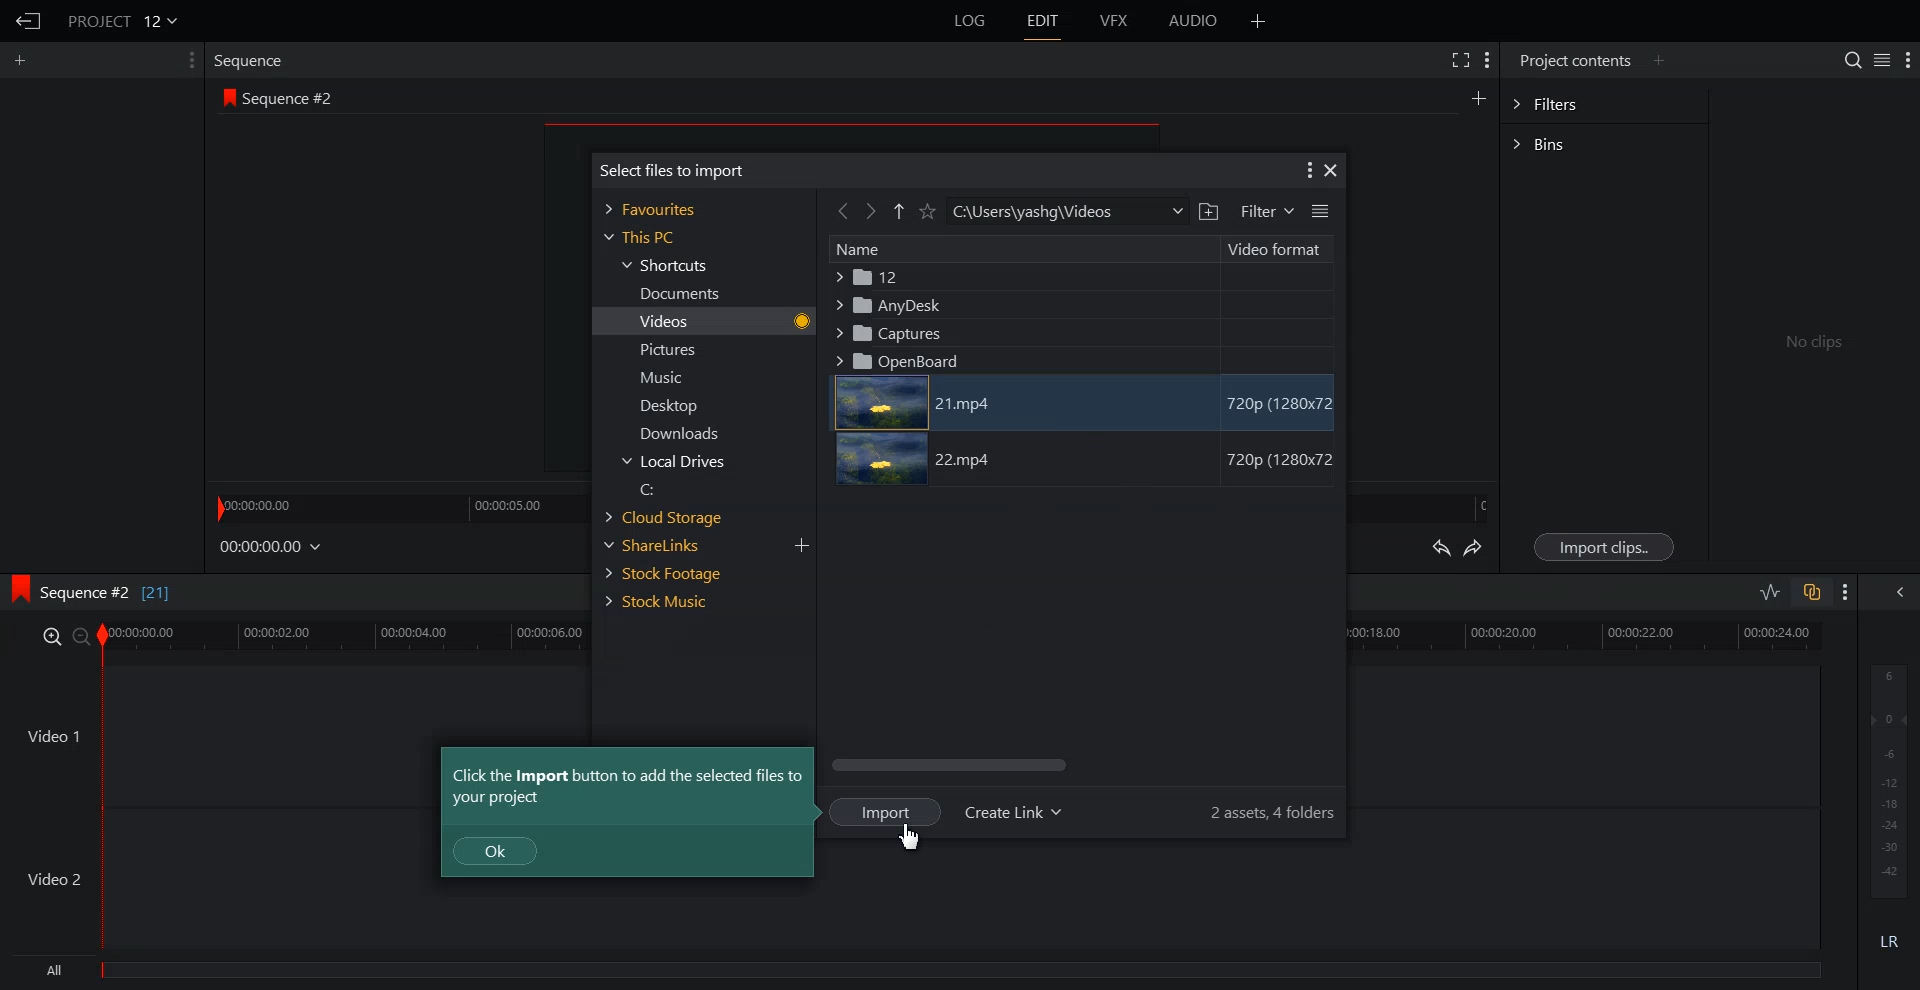 This screenshot has height=990, width=1920. Describe the element at coordinates (1080, 765) in the screenshot. I see `Horizontal scroll Bar` at that location.